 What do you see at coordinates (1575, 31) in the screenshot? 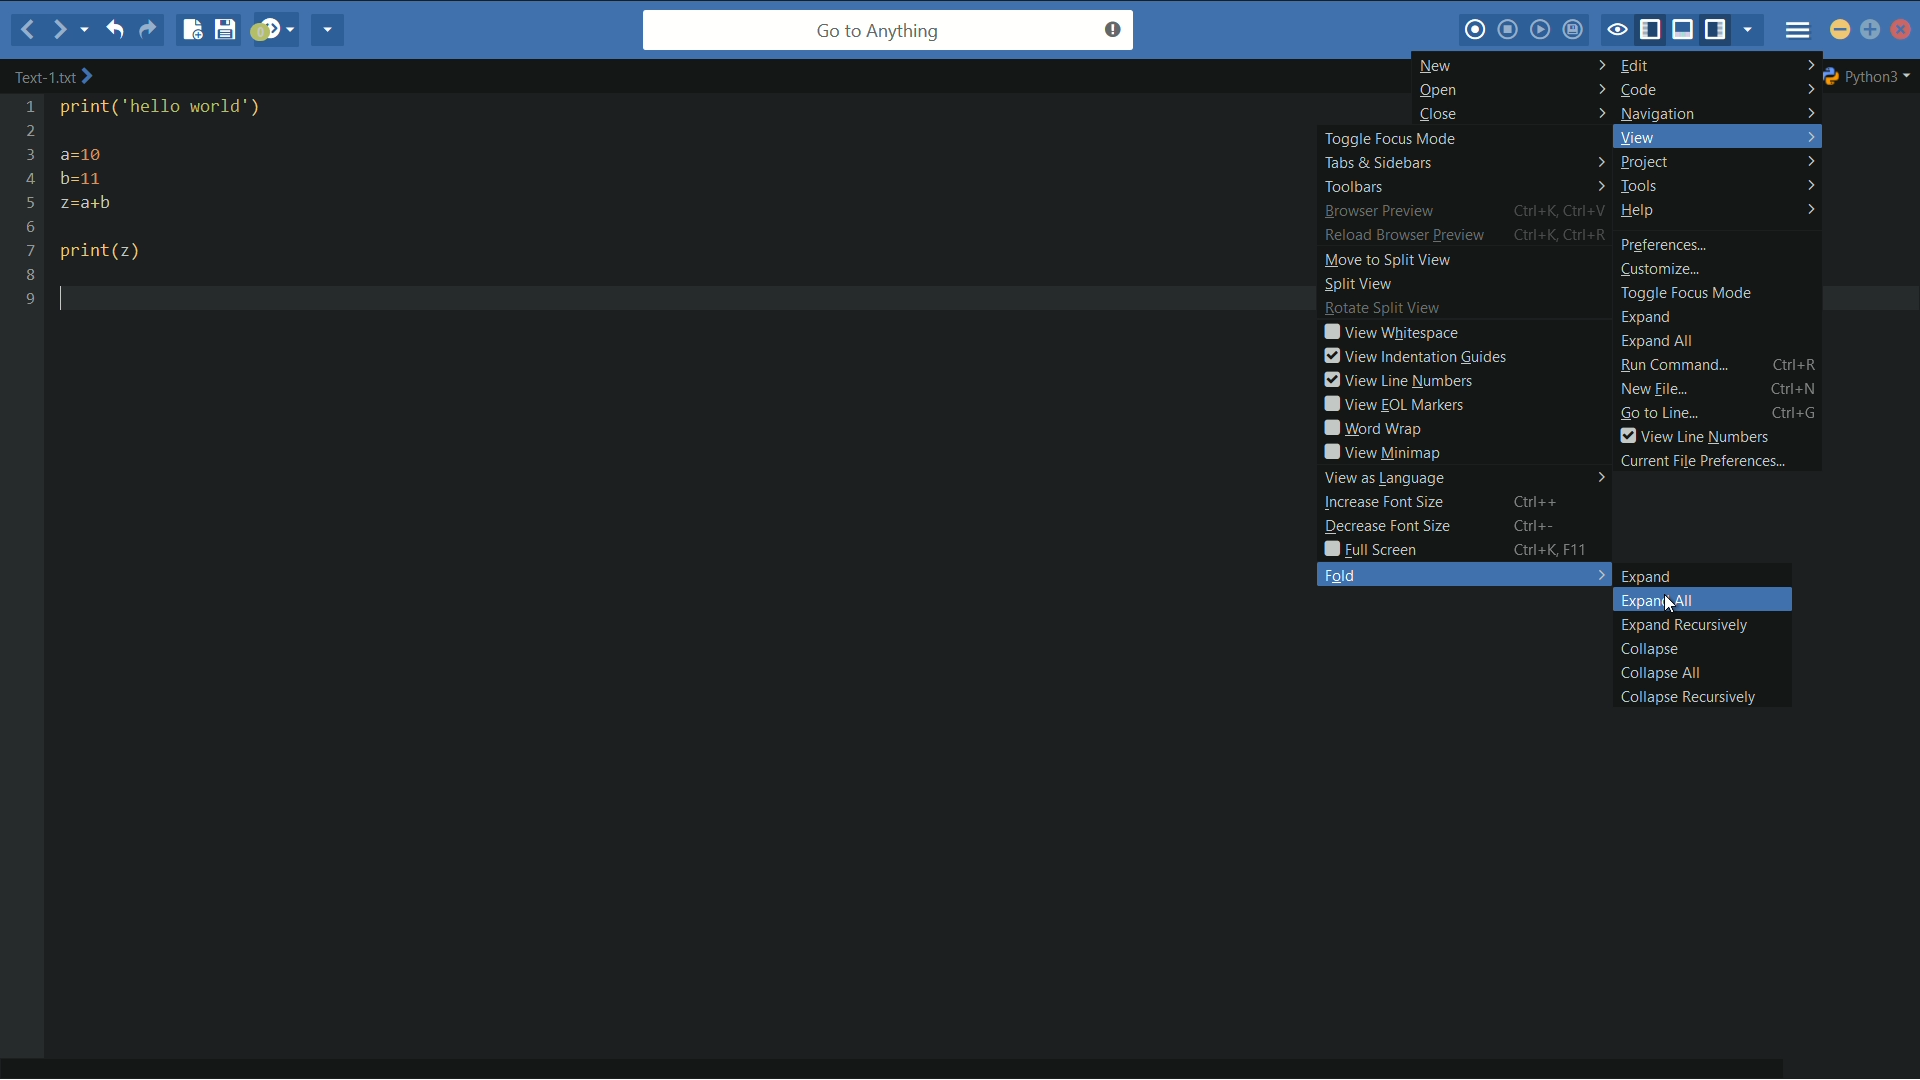
I see `save macro to toolbox` at bounding box center [1575, 31].